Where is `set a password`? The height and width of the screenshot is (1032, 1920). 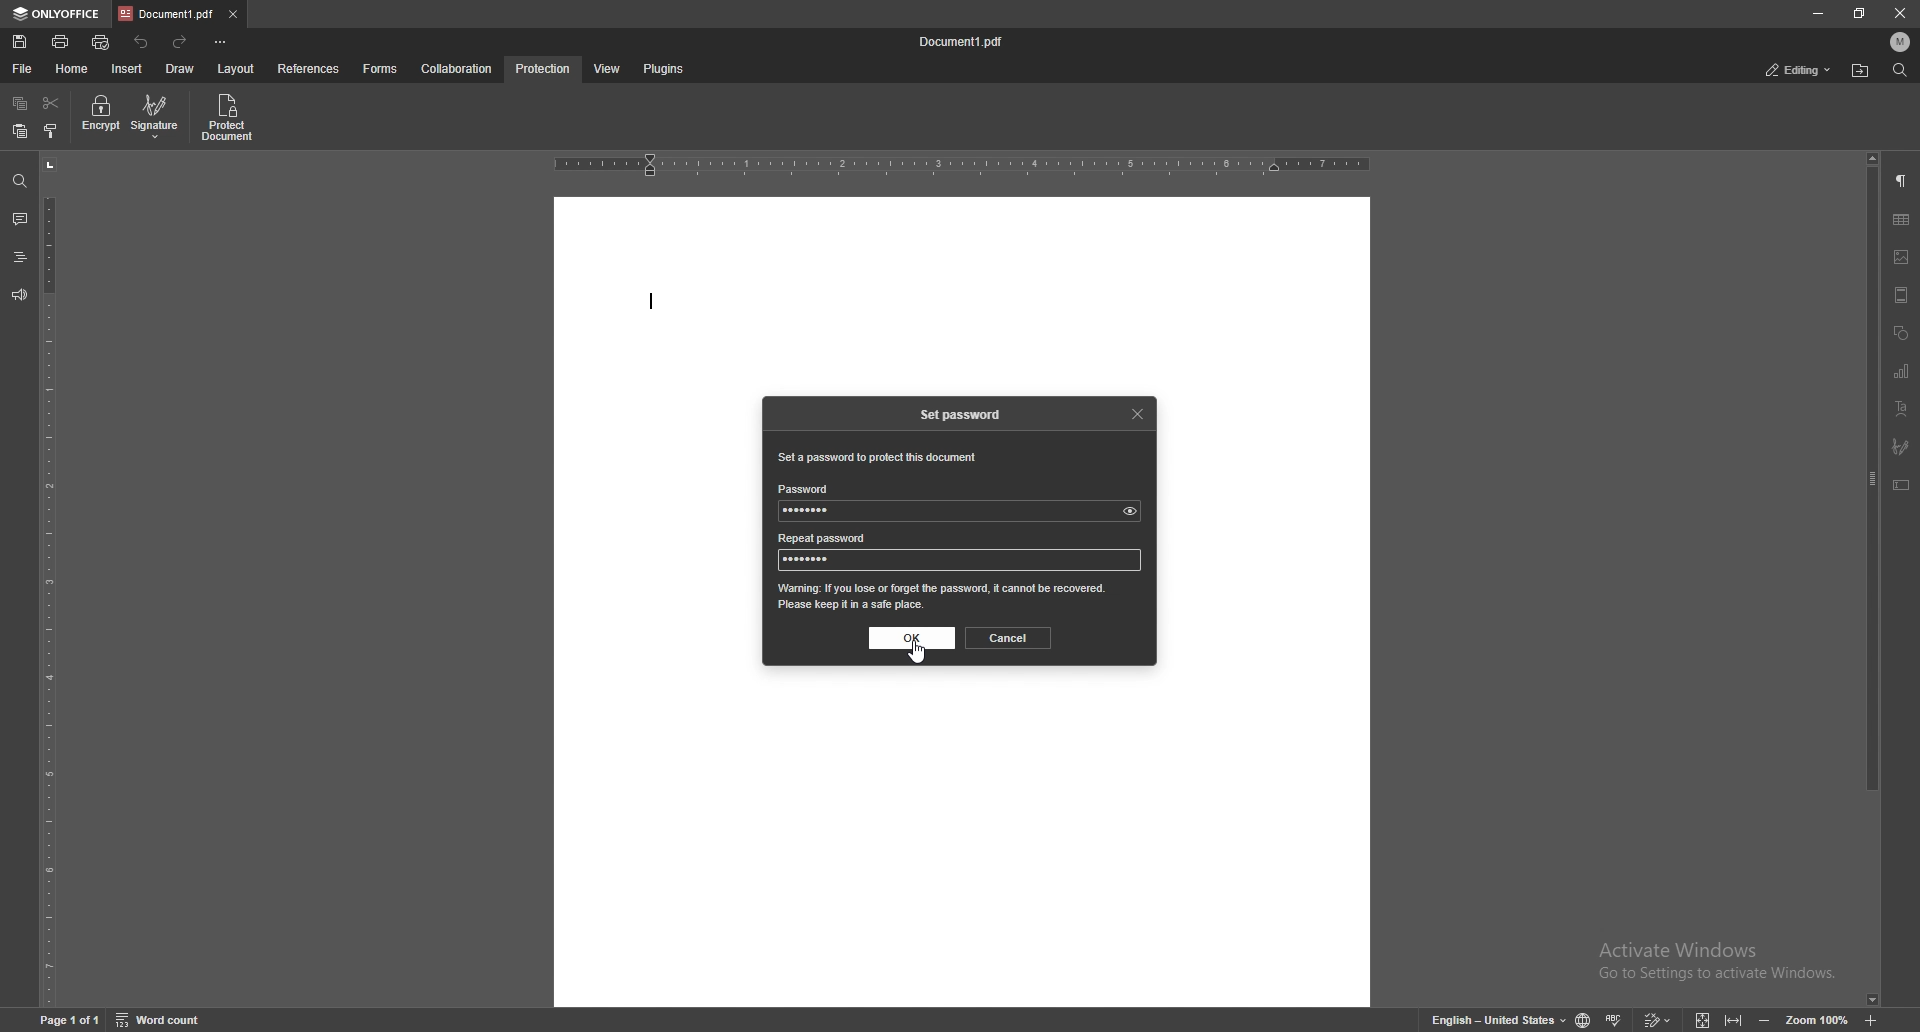
set a password is located at coordinates (877, 458).